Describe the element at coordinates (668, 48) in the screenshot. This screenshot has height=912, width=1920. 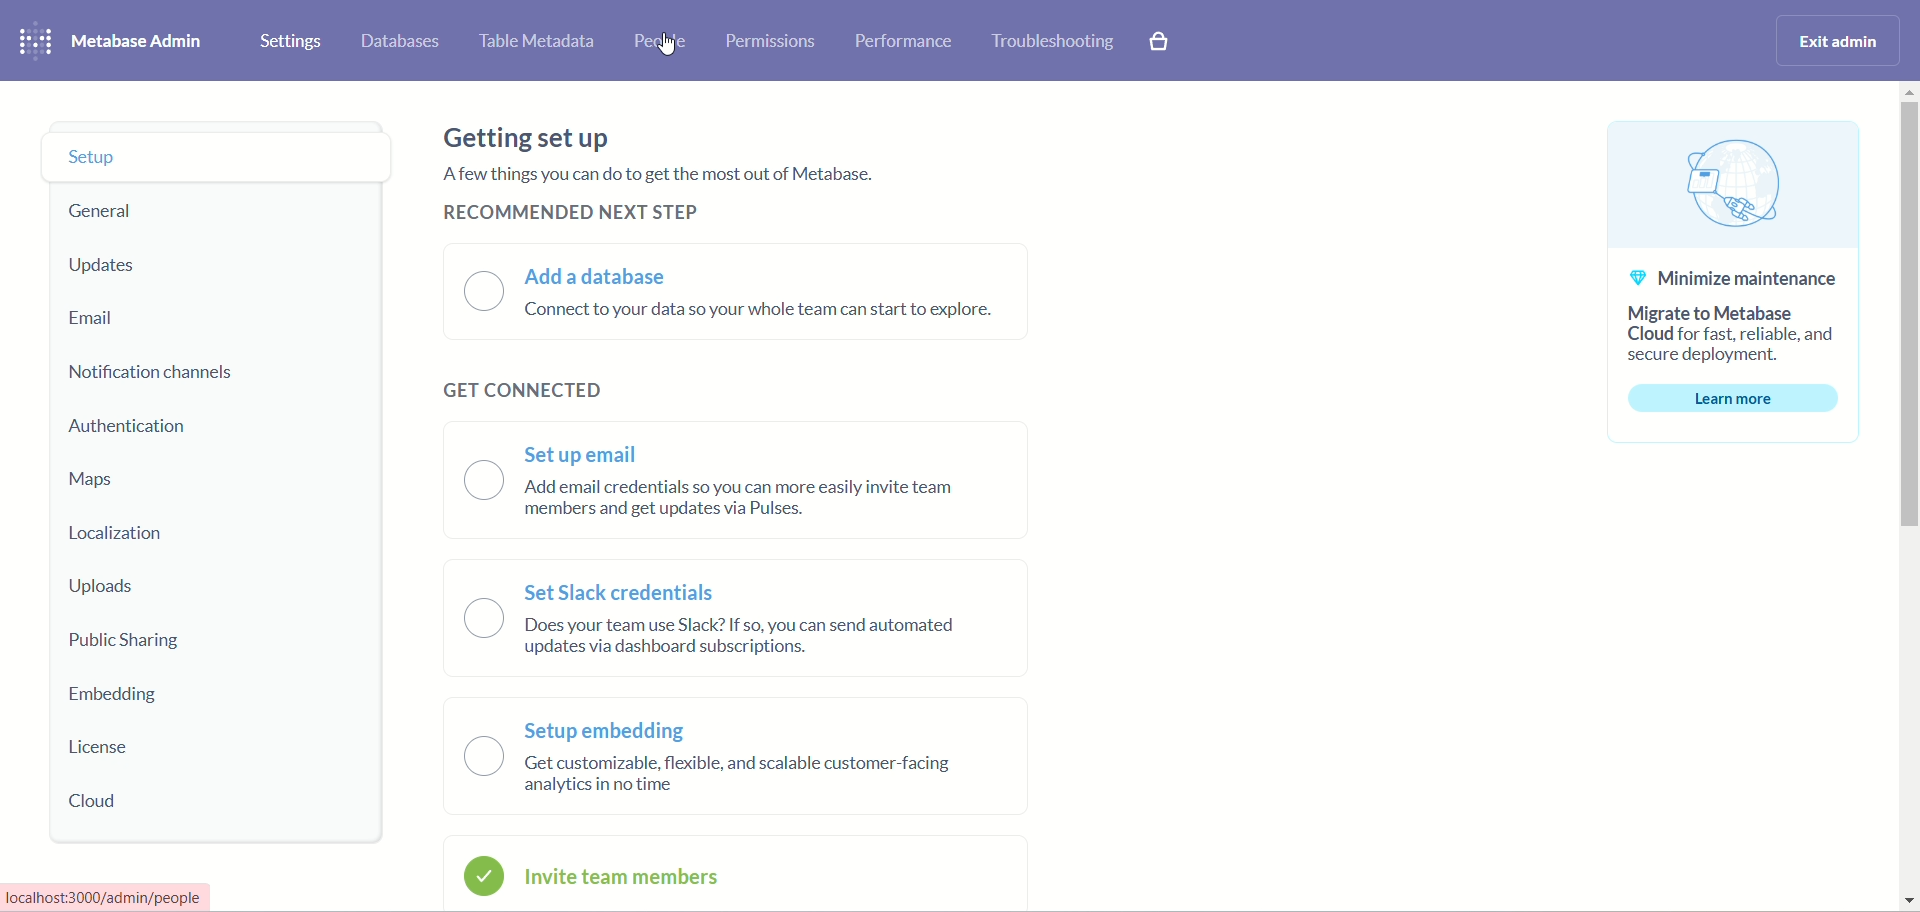
I see `cursor` at that location.